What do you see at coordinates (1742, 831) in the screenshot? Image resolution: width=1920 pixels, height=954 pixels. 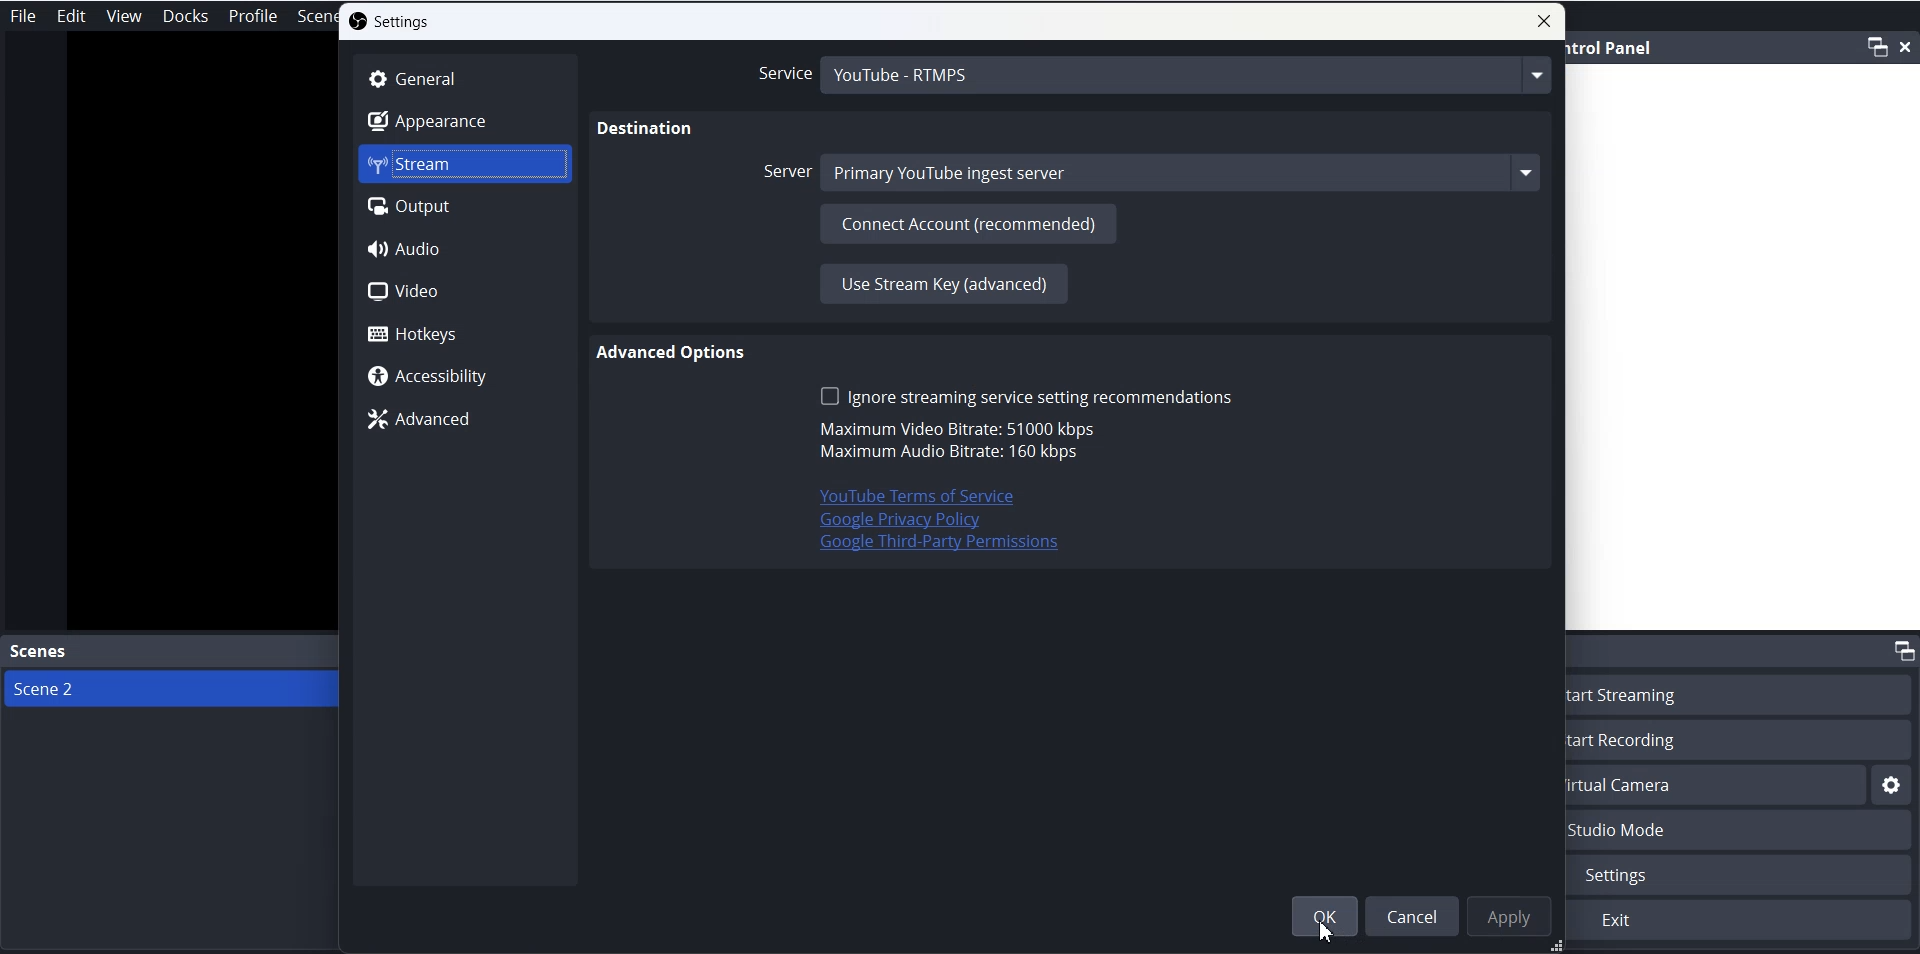 I see `Studio Mode` at bounding box center [1742, 831].